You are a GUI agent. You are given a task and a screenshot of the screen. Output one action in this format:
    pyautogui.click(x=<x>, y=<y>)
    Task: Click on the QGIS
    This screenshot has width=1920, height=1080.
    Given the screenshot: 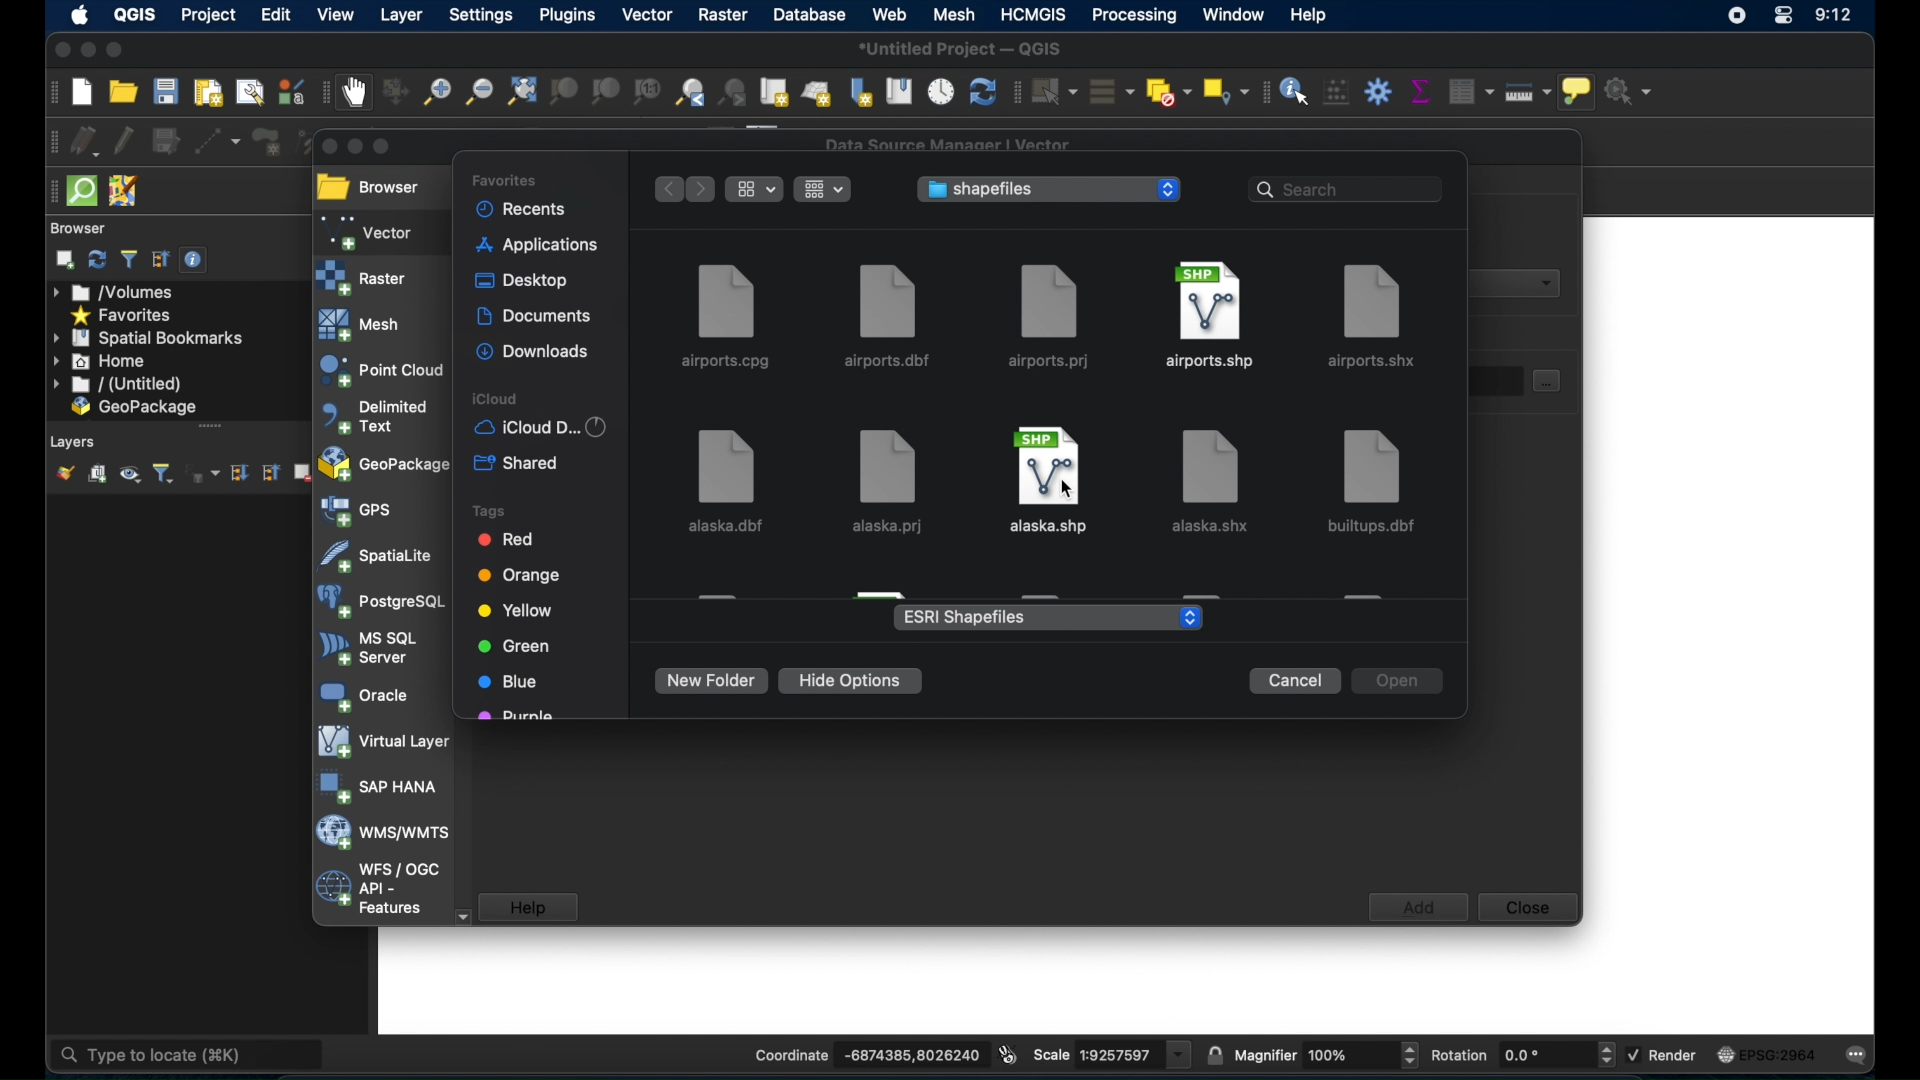 What is the action you would take?
    pyautogui.click(x=136, y=15)
    